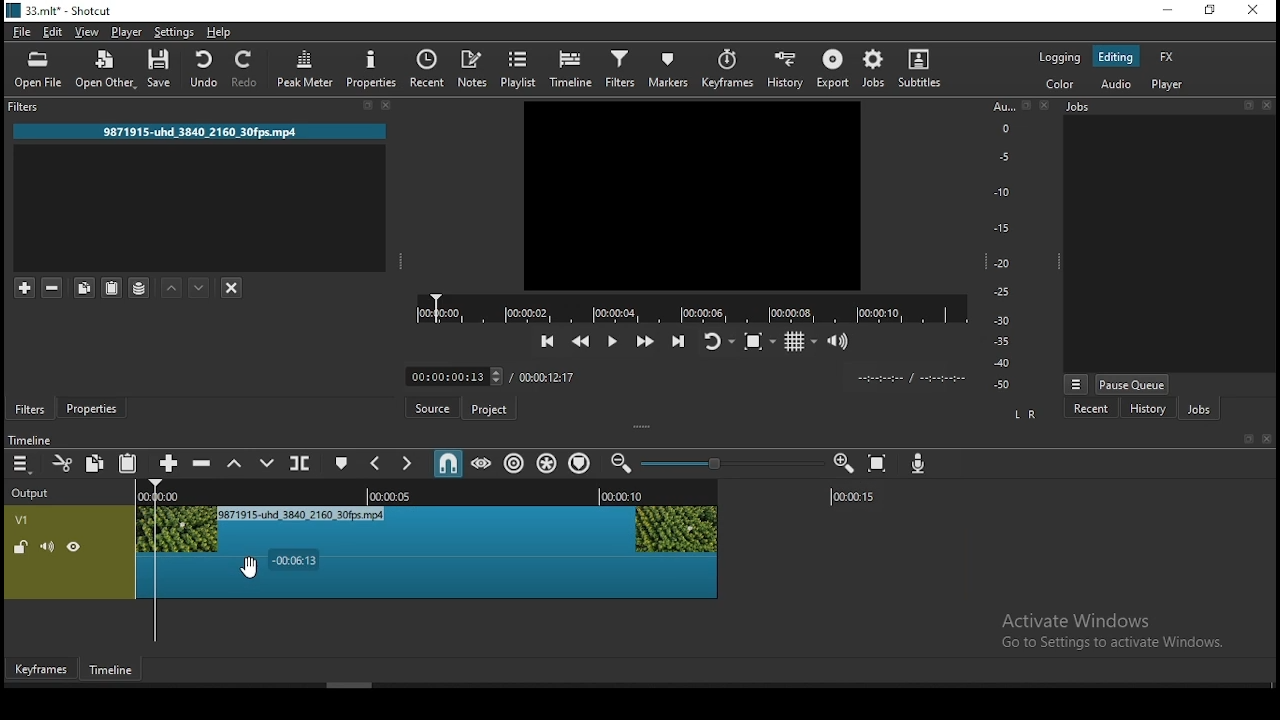  I want to click on VT, so click(39, 517).